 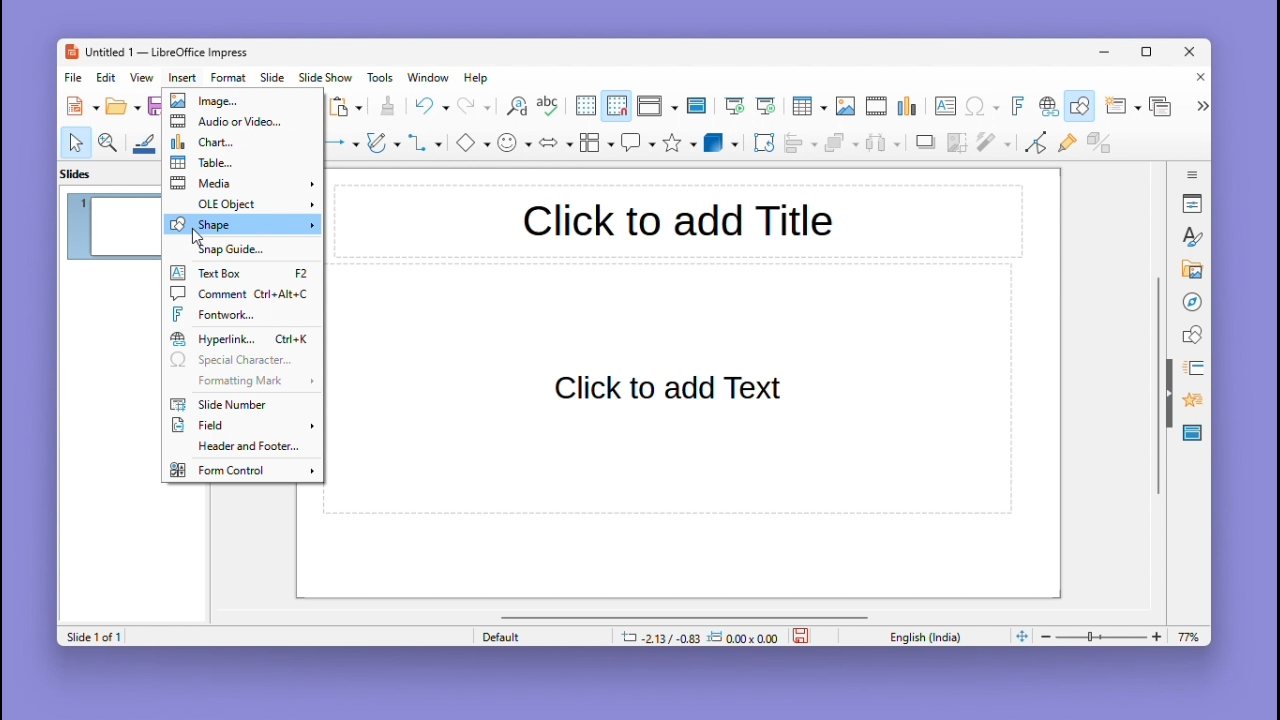 What do you see at coordinates (1194, 203) in the screenshot?
I see `Properties` at bounding box center [1194, 203].